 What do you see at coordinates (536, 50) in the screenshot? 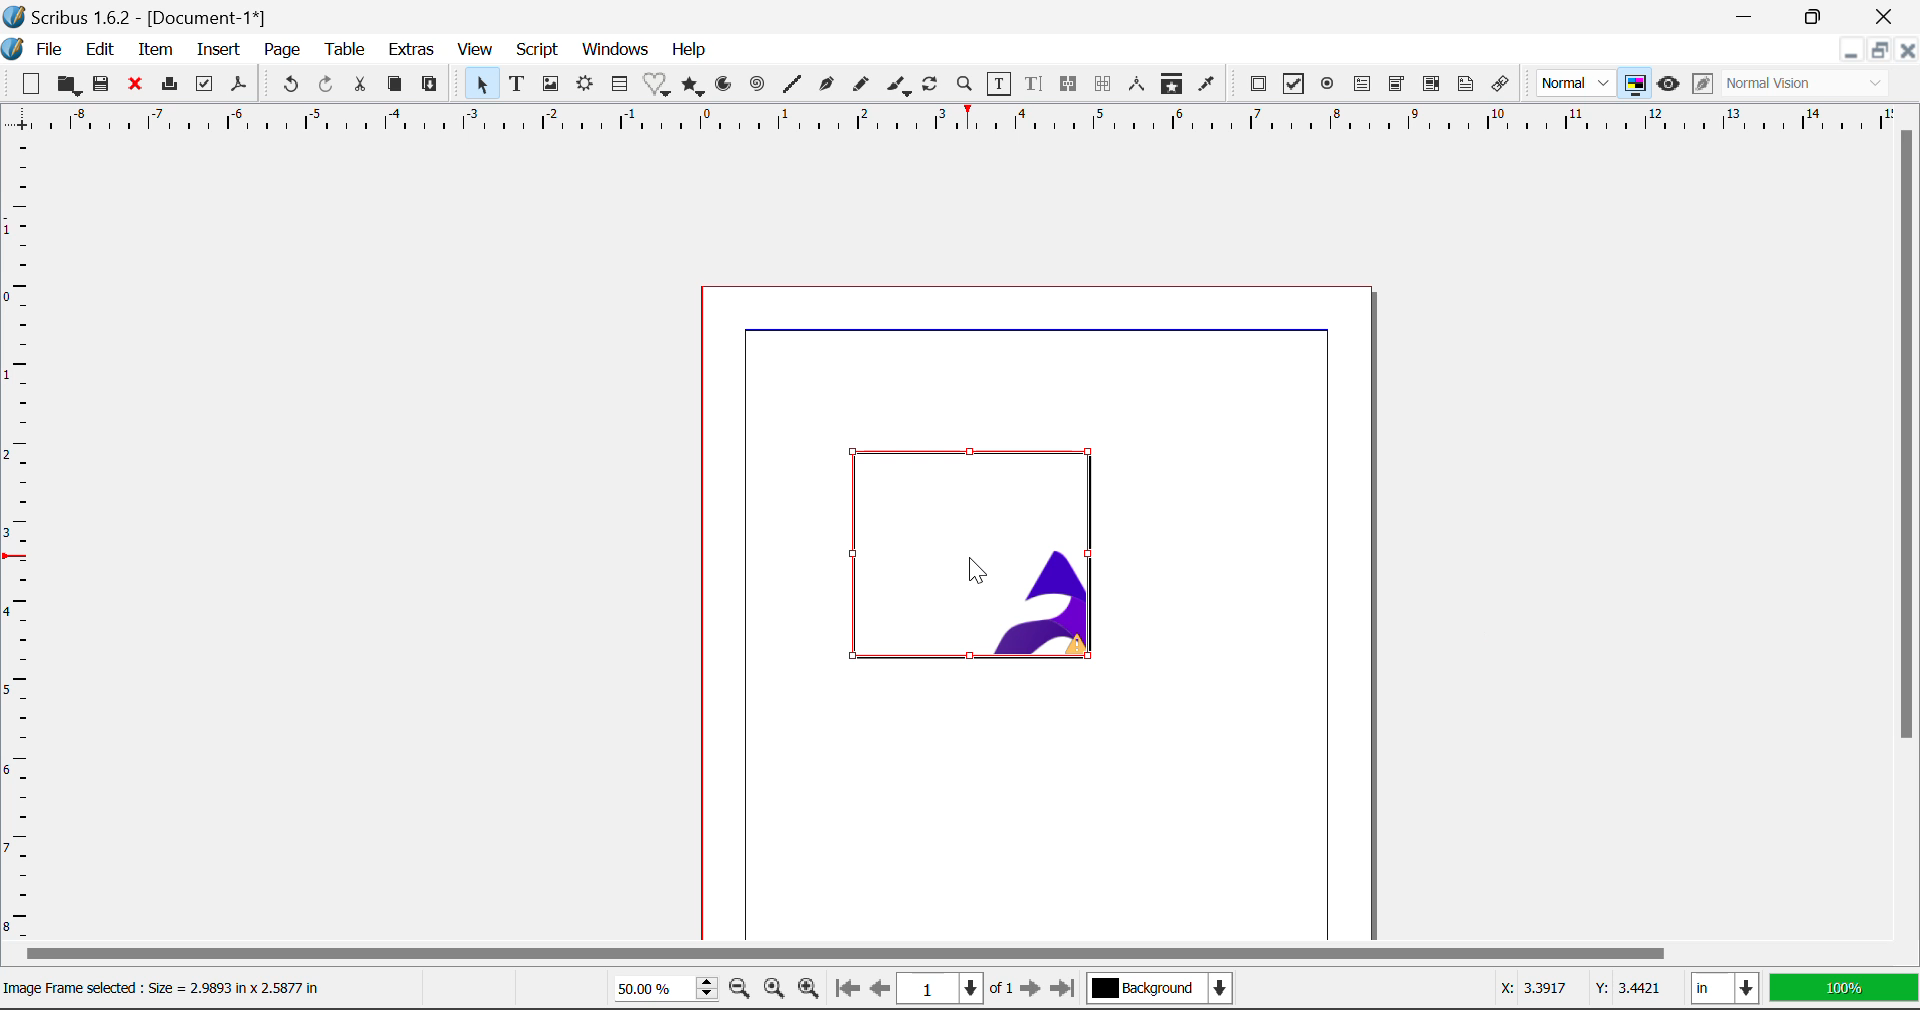
I see `Script` at bounding box center [536, 50].